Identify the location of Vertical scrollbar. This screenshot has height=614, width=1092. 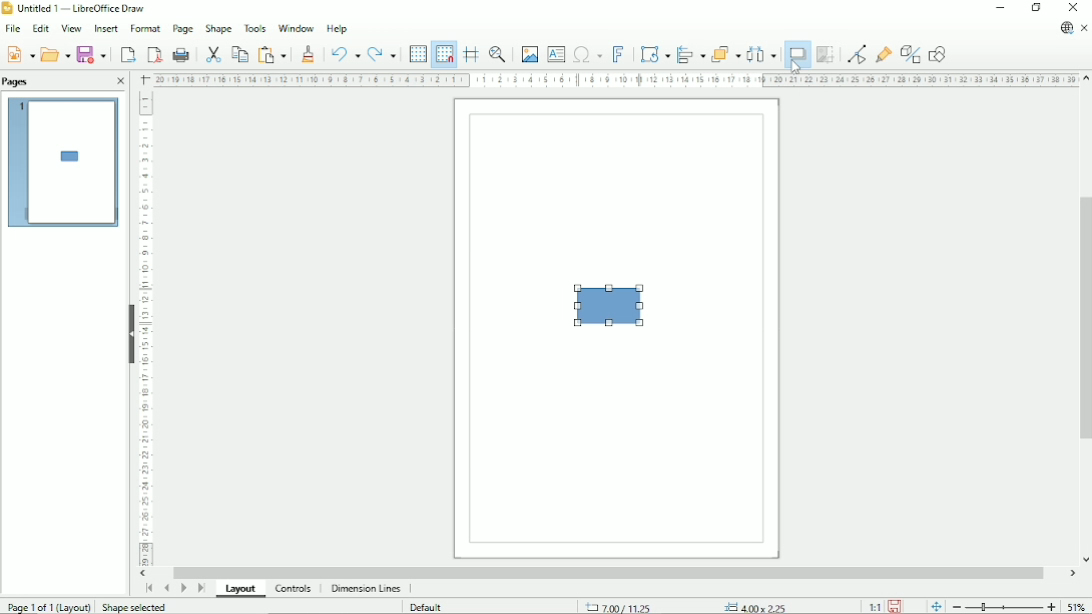
(1084, 320).